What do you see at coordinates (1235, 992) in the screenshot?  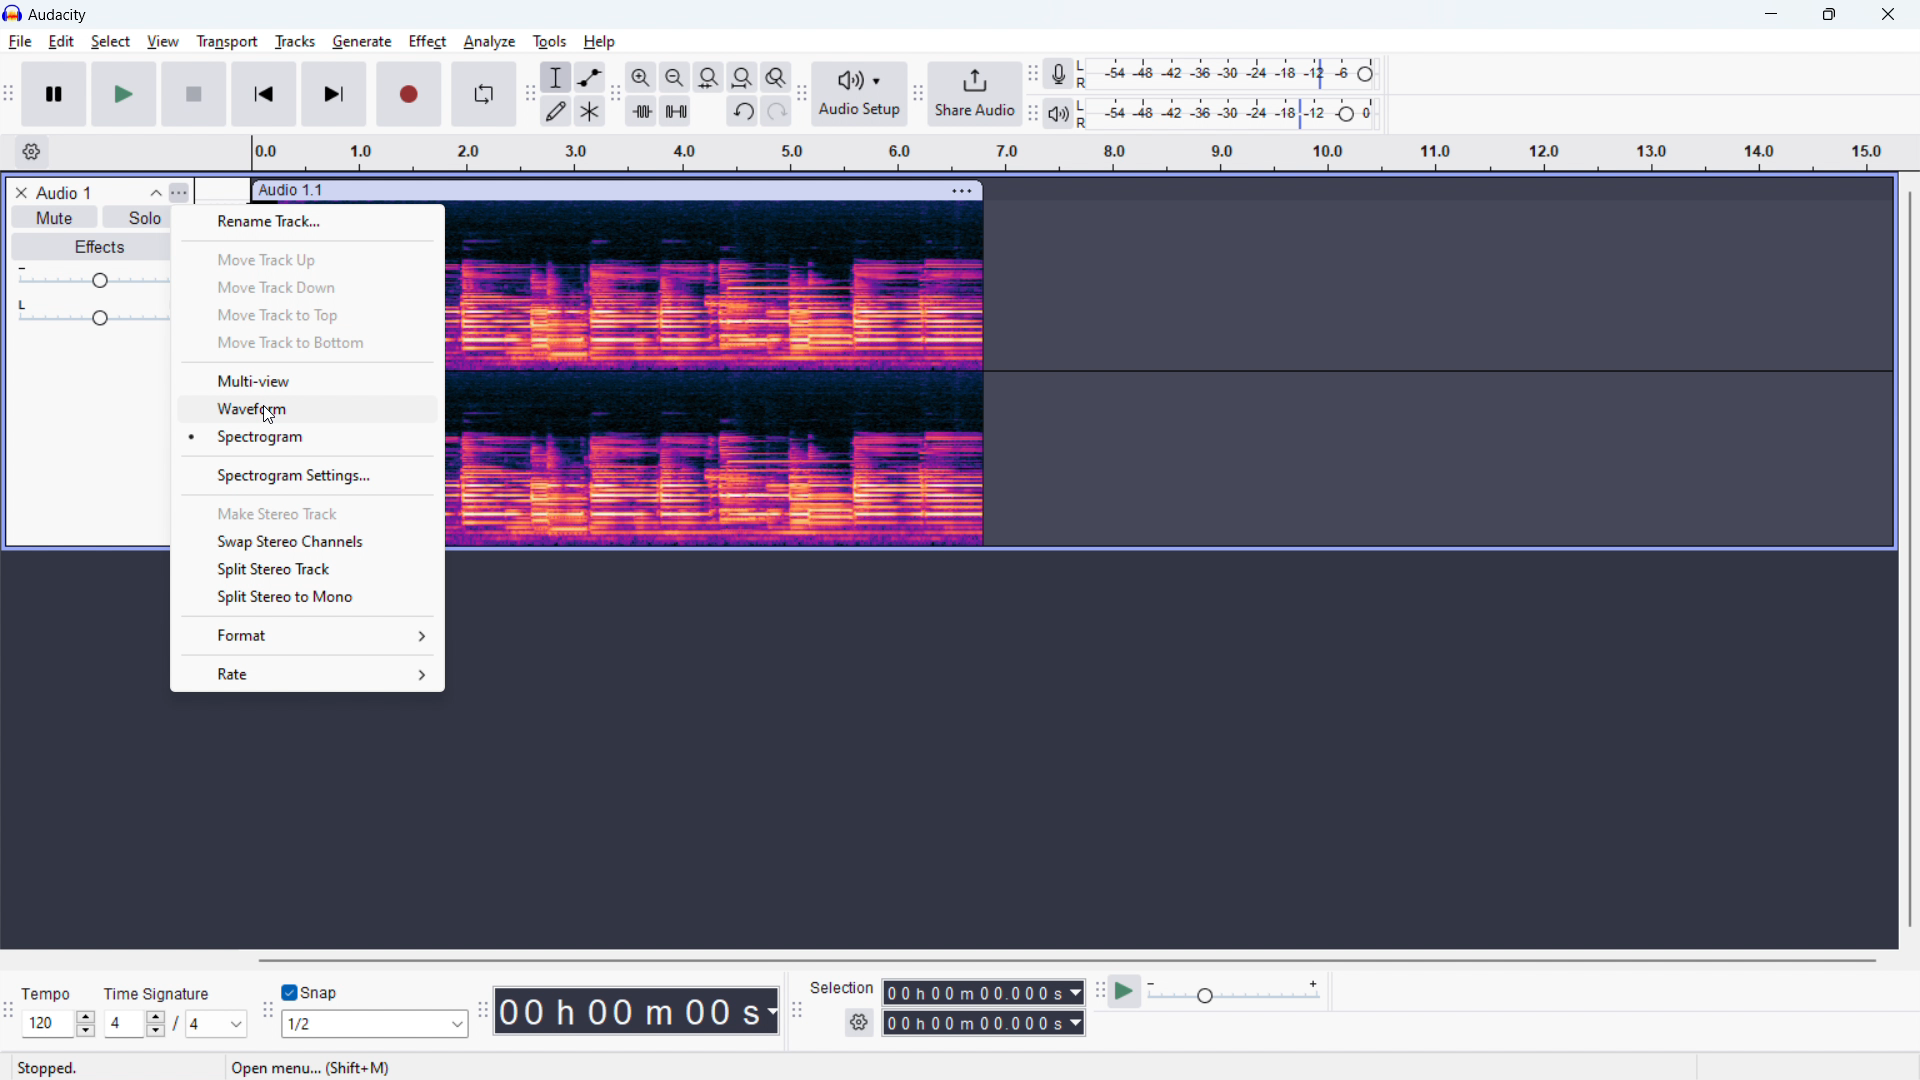 I see `playback speed` at bounding box center [1235, 992].